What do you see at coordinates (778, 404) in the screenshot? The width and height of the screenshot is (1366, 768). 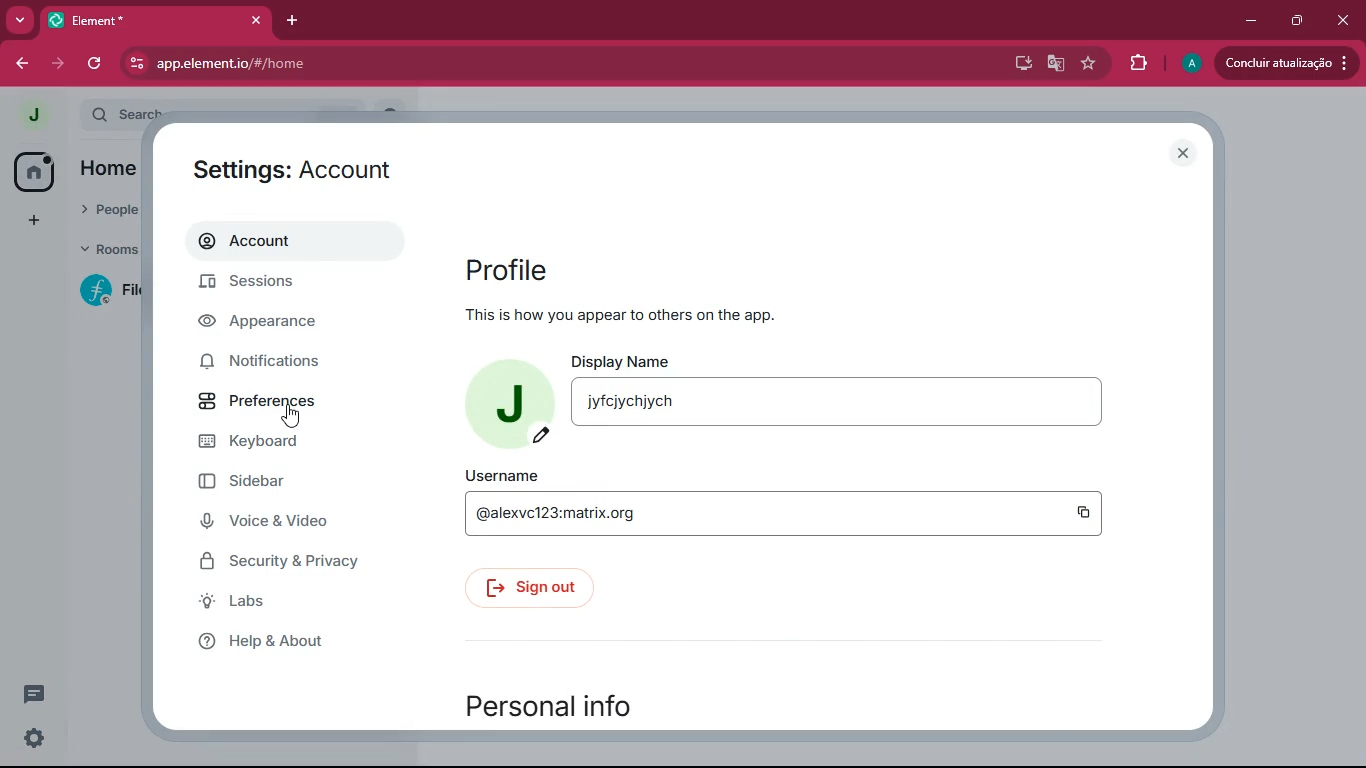 I see `edit name` at bounding box center [778, 404].